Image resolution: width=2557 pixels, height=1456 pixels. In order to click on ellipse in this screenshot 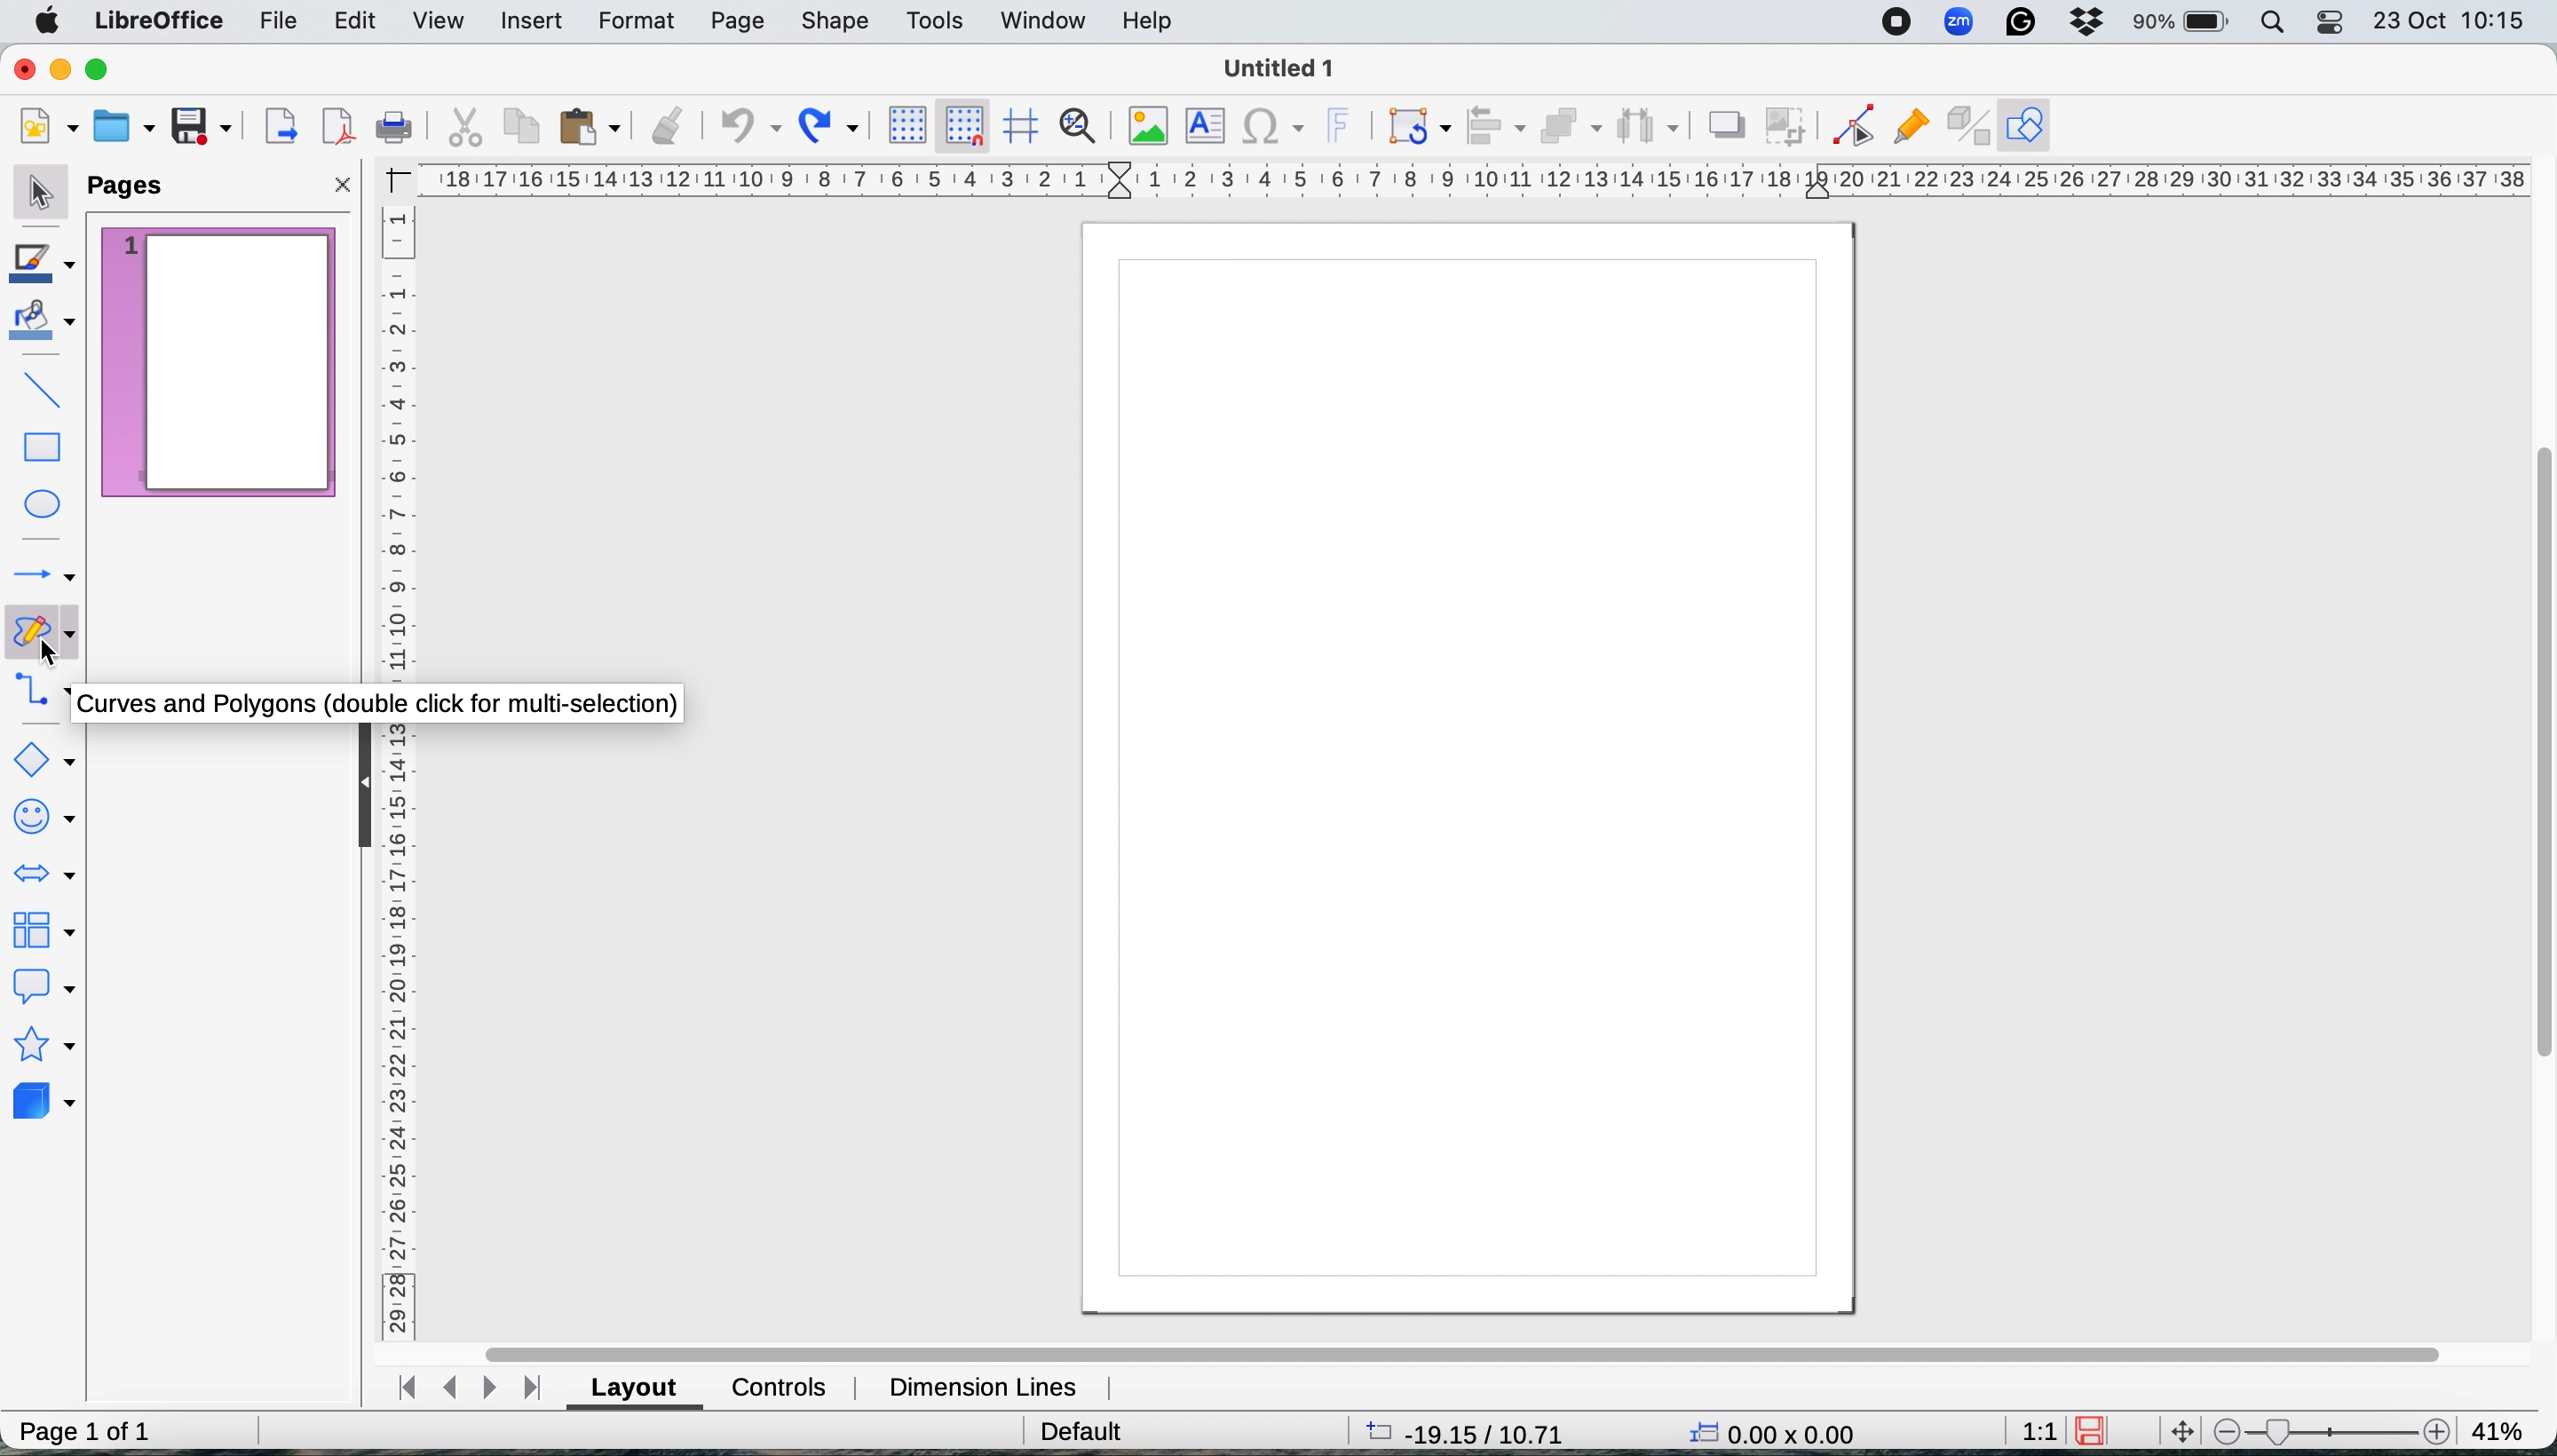, I will do `click(48, 498)`.